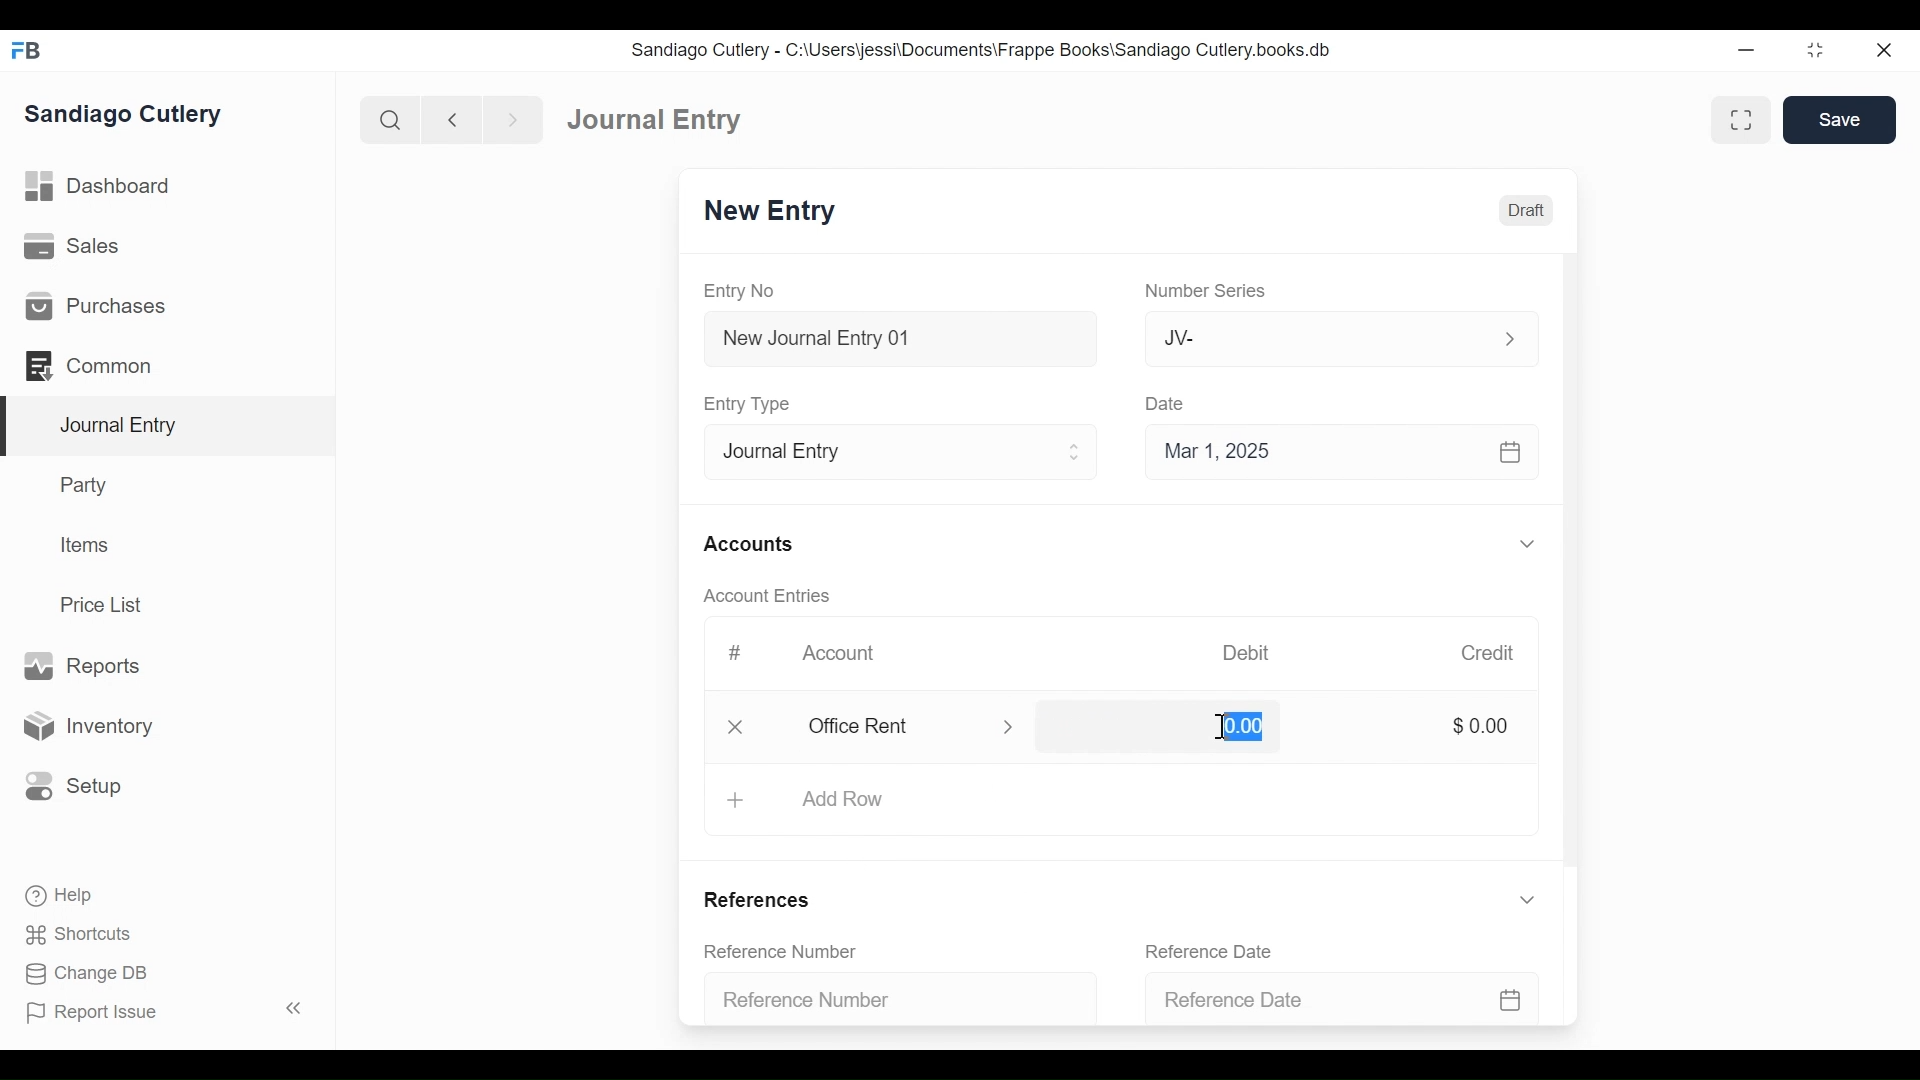 Image resolution: width=1920 pixels, height=1080 pixels. What do you see at coordinates (1328, 339) in the screenshot?
I see `Jv-` at bounding box center [1328, 339].